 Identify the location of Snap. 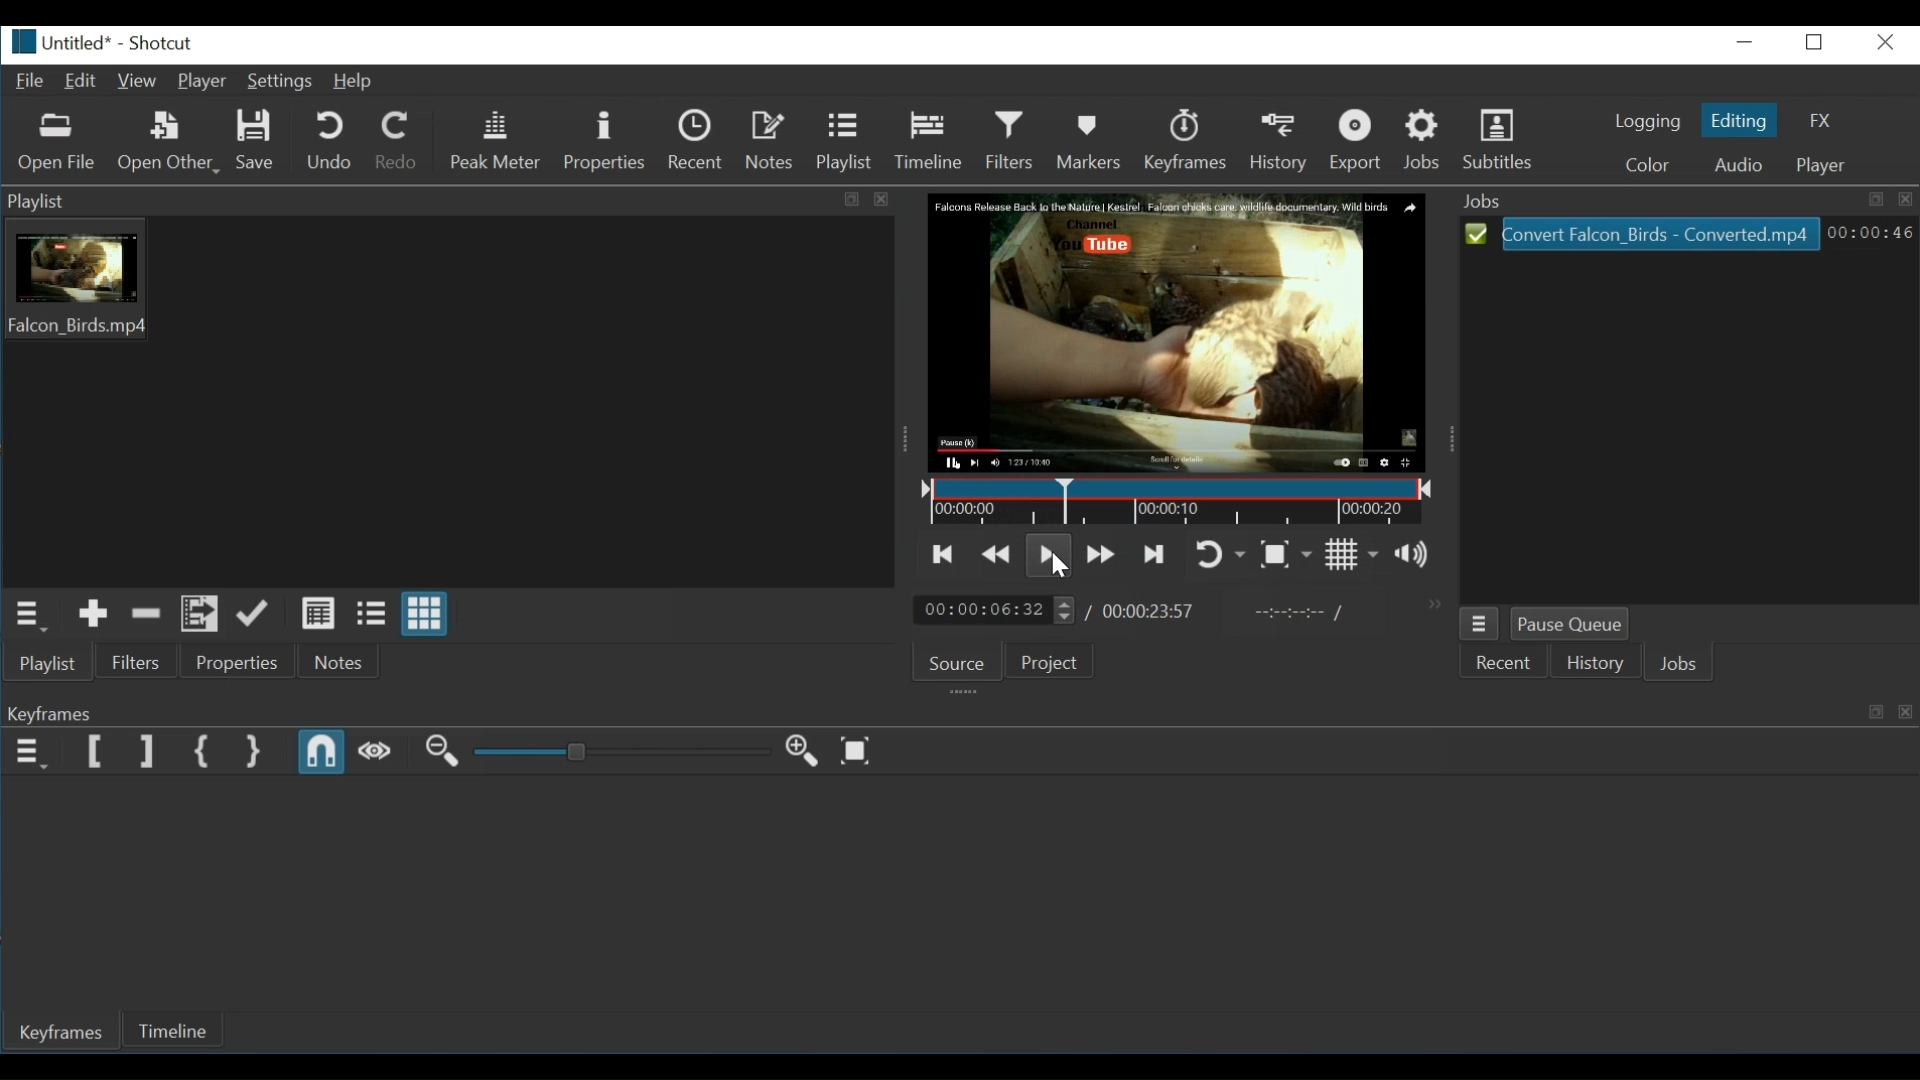
(321, 752).